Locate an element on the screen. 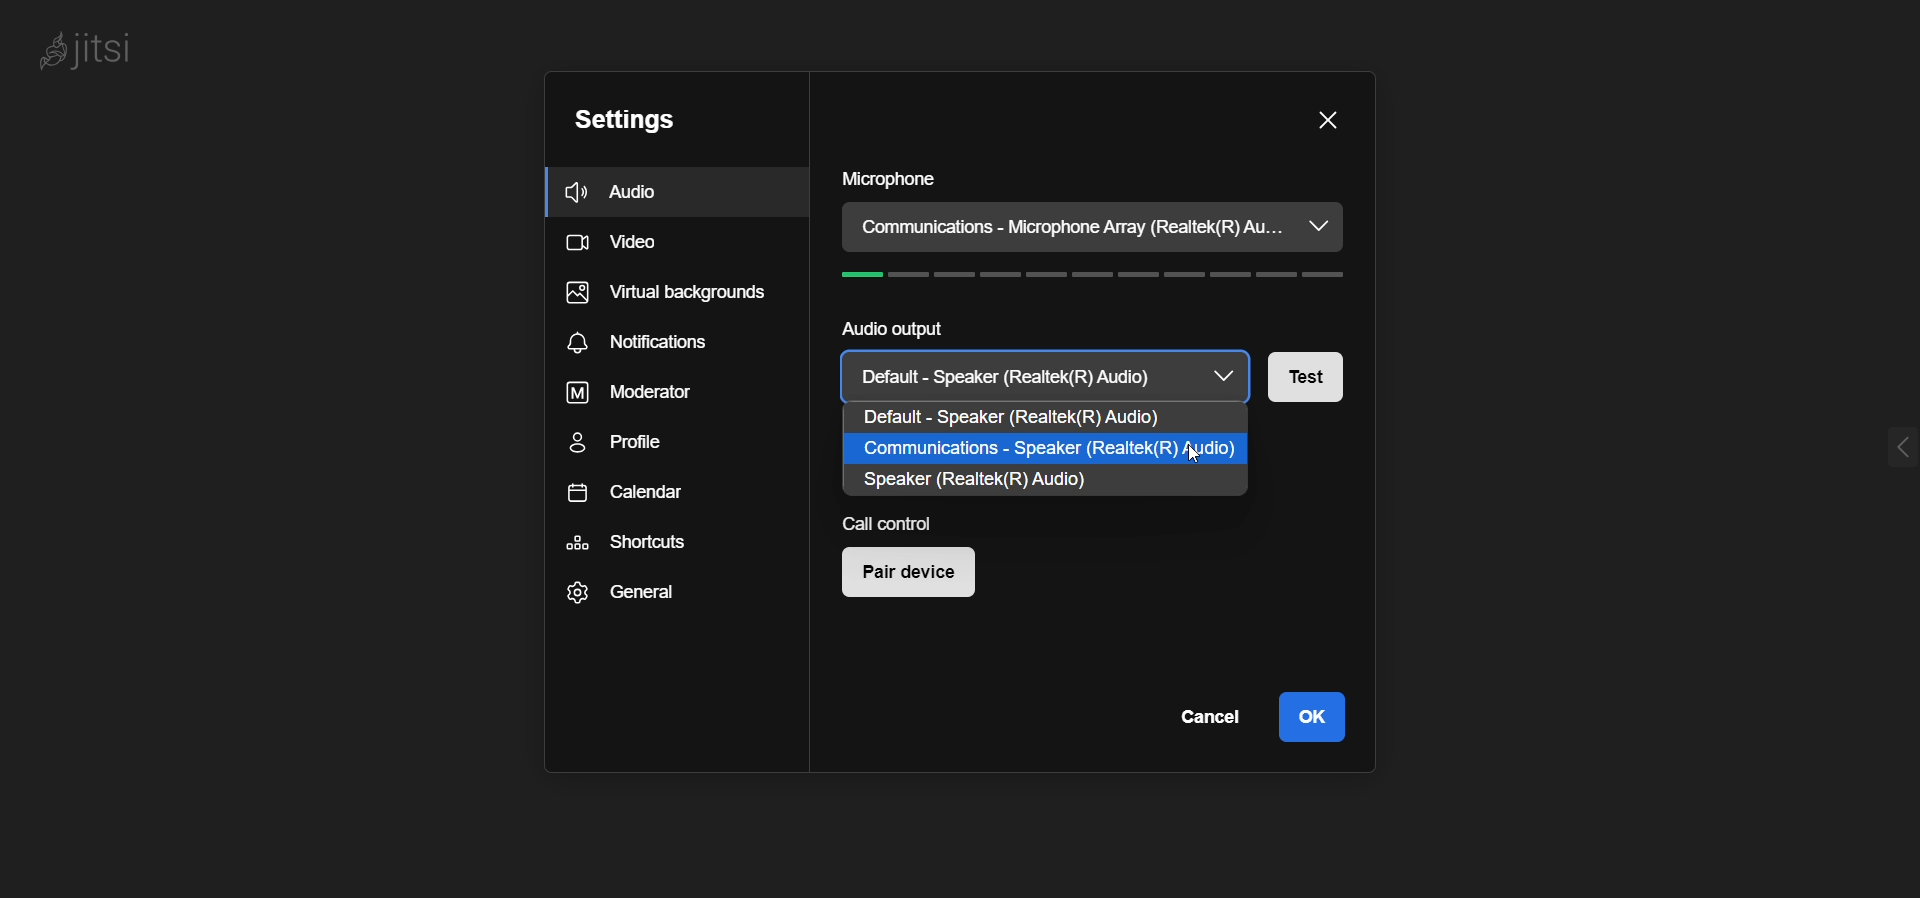 This screenshot has width=1920, height=898. cancel is located at coordinates (1205, 718).